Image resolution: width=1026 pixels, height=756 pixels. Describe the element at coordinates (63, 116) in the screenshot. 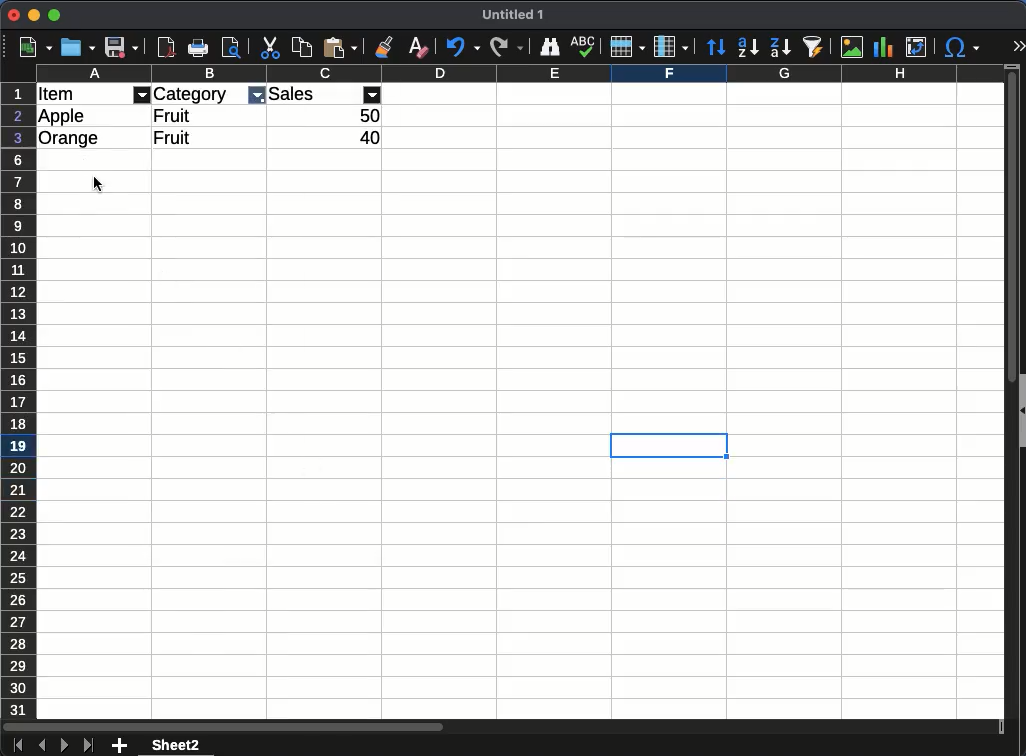

I see `Apple` at that location.